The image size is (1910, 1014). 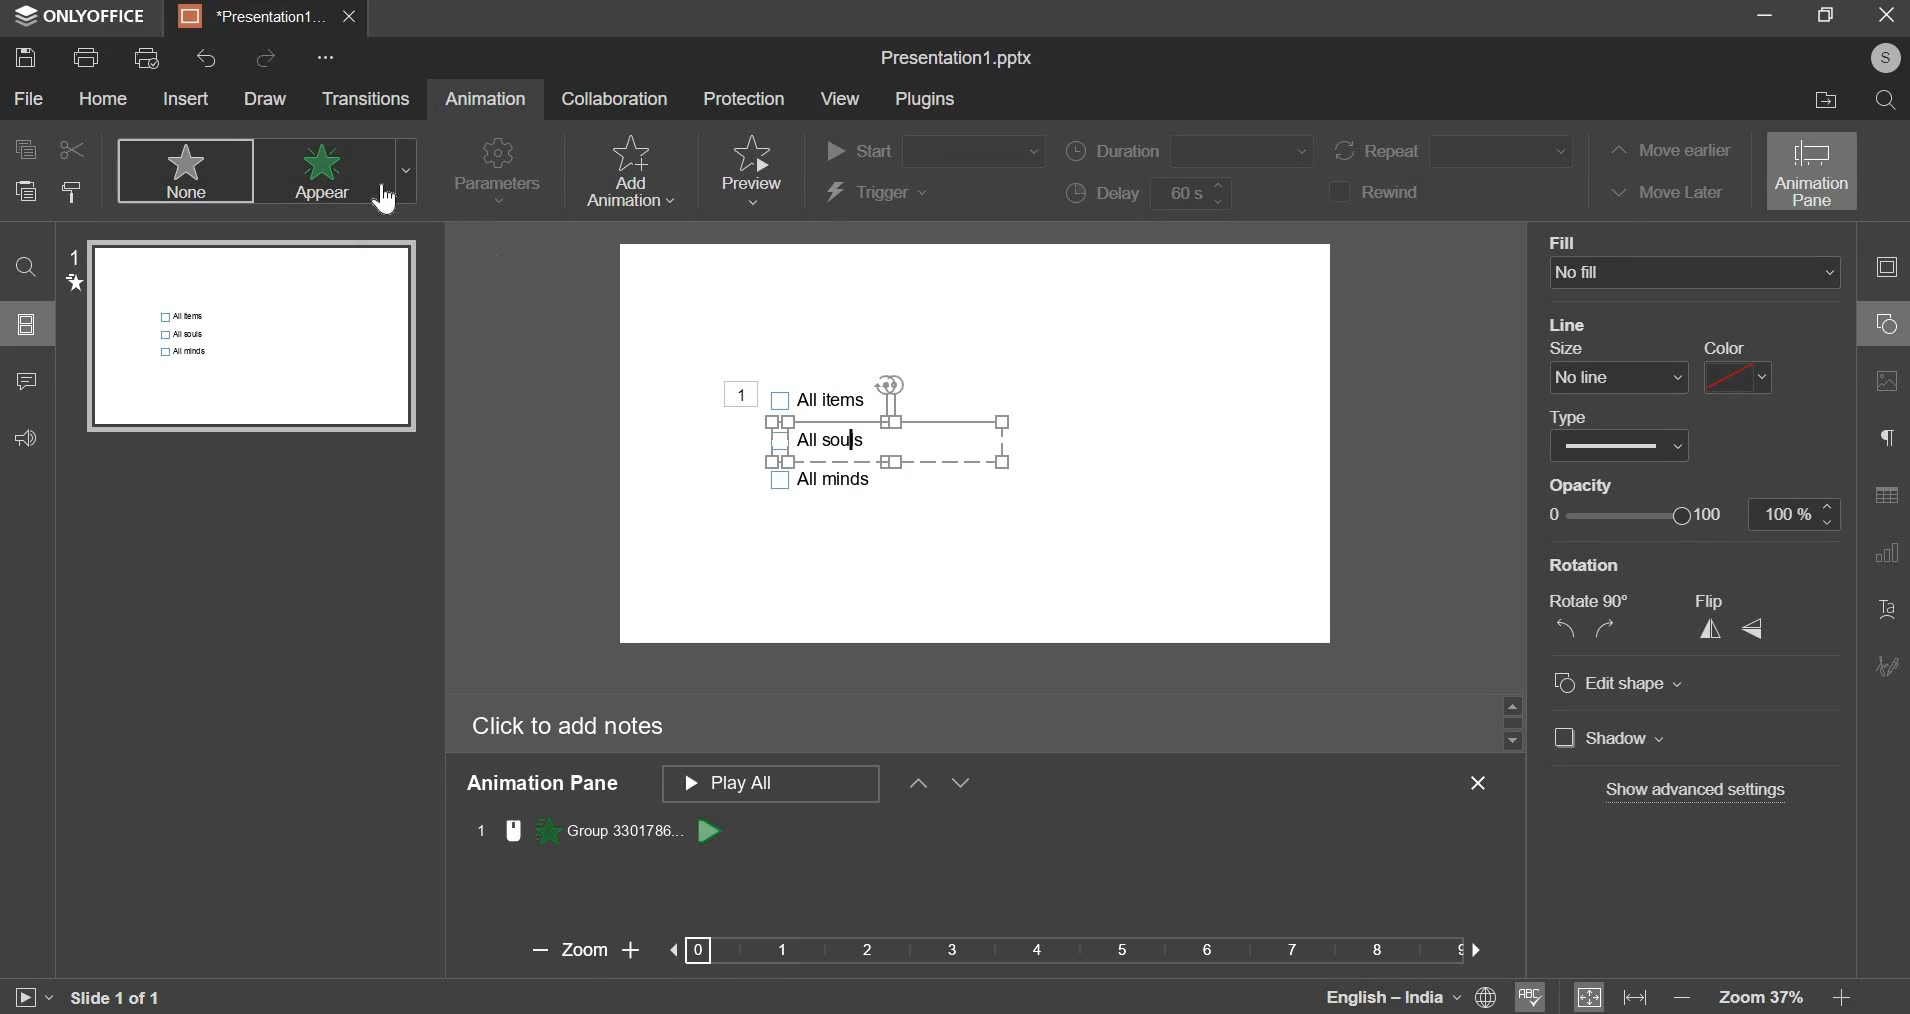 What do you see at coordinates (25, 193) in the screenshot?
I see `paste` at bounding box center [25, 193].